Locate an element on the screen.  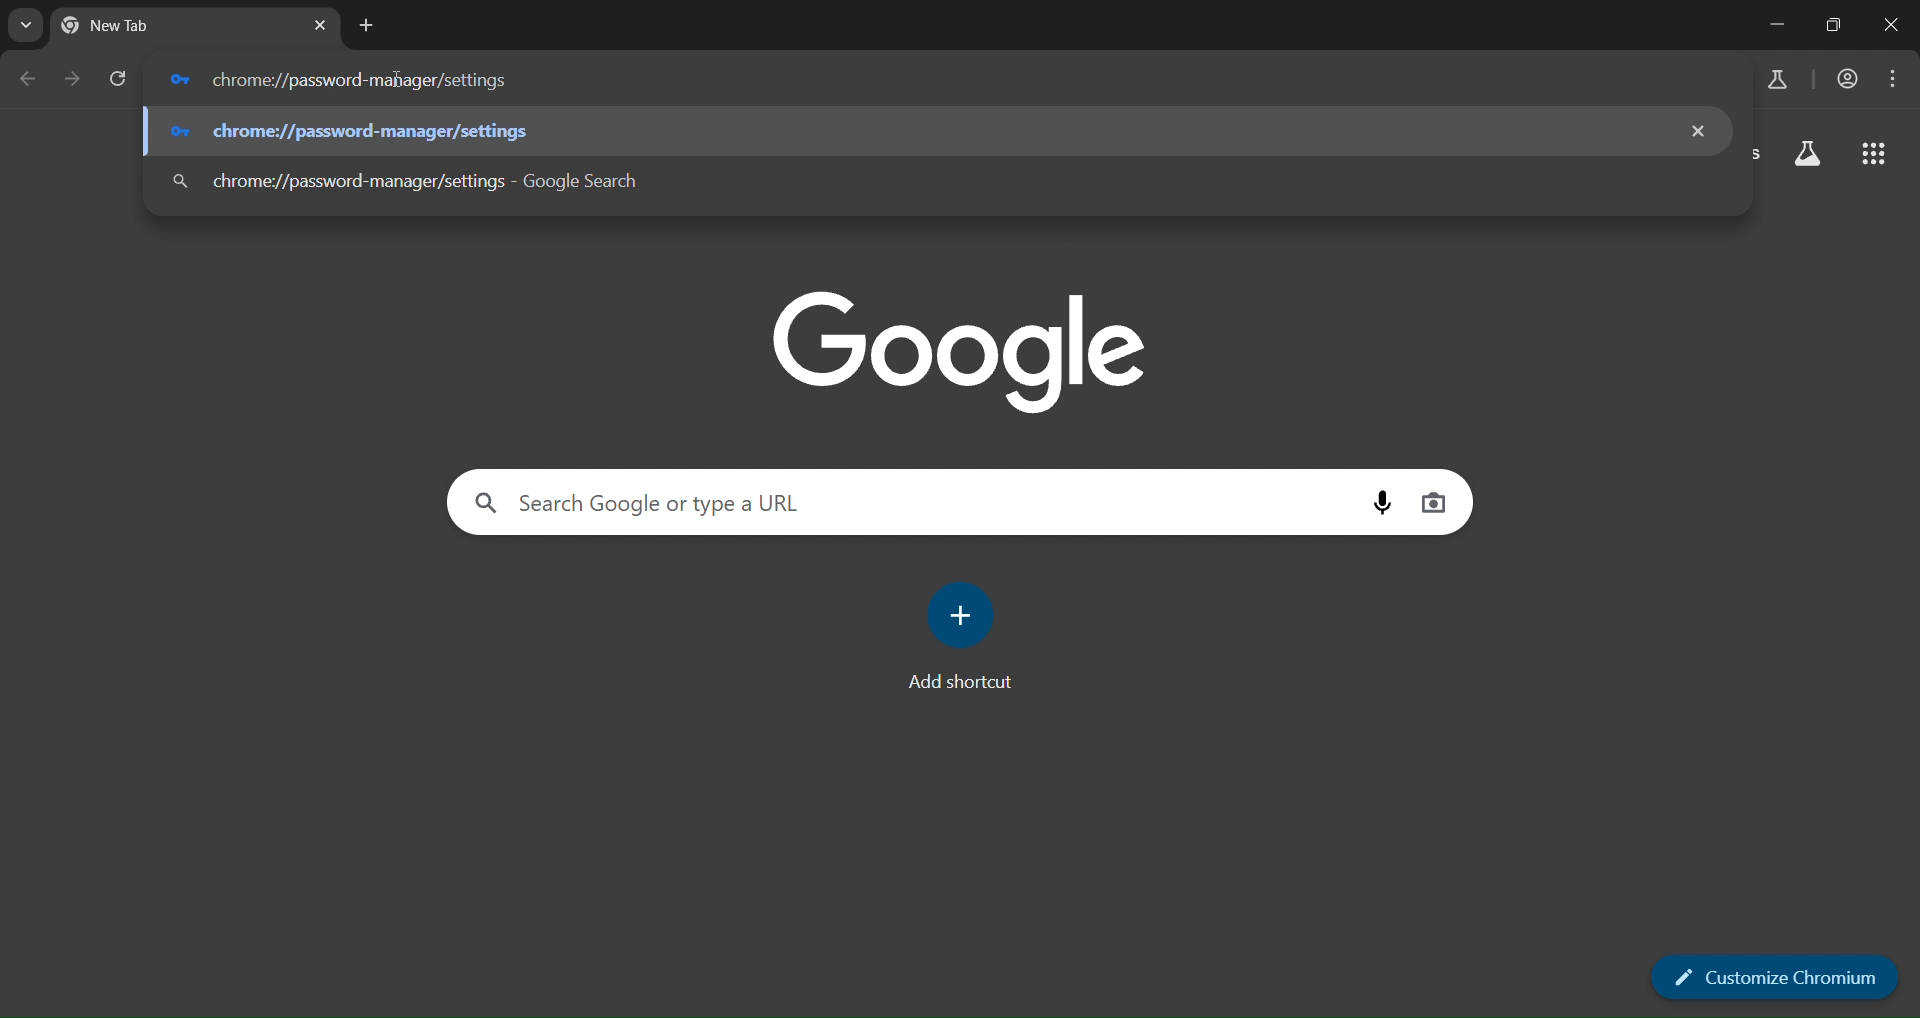
new tab is located at coordinates (364, 31).